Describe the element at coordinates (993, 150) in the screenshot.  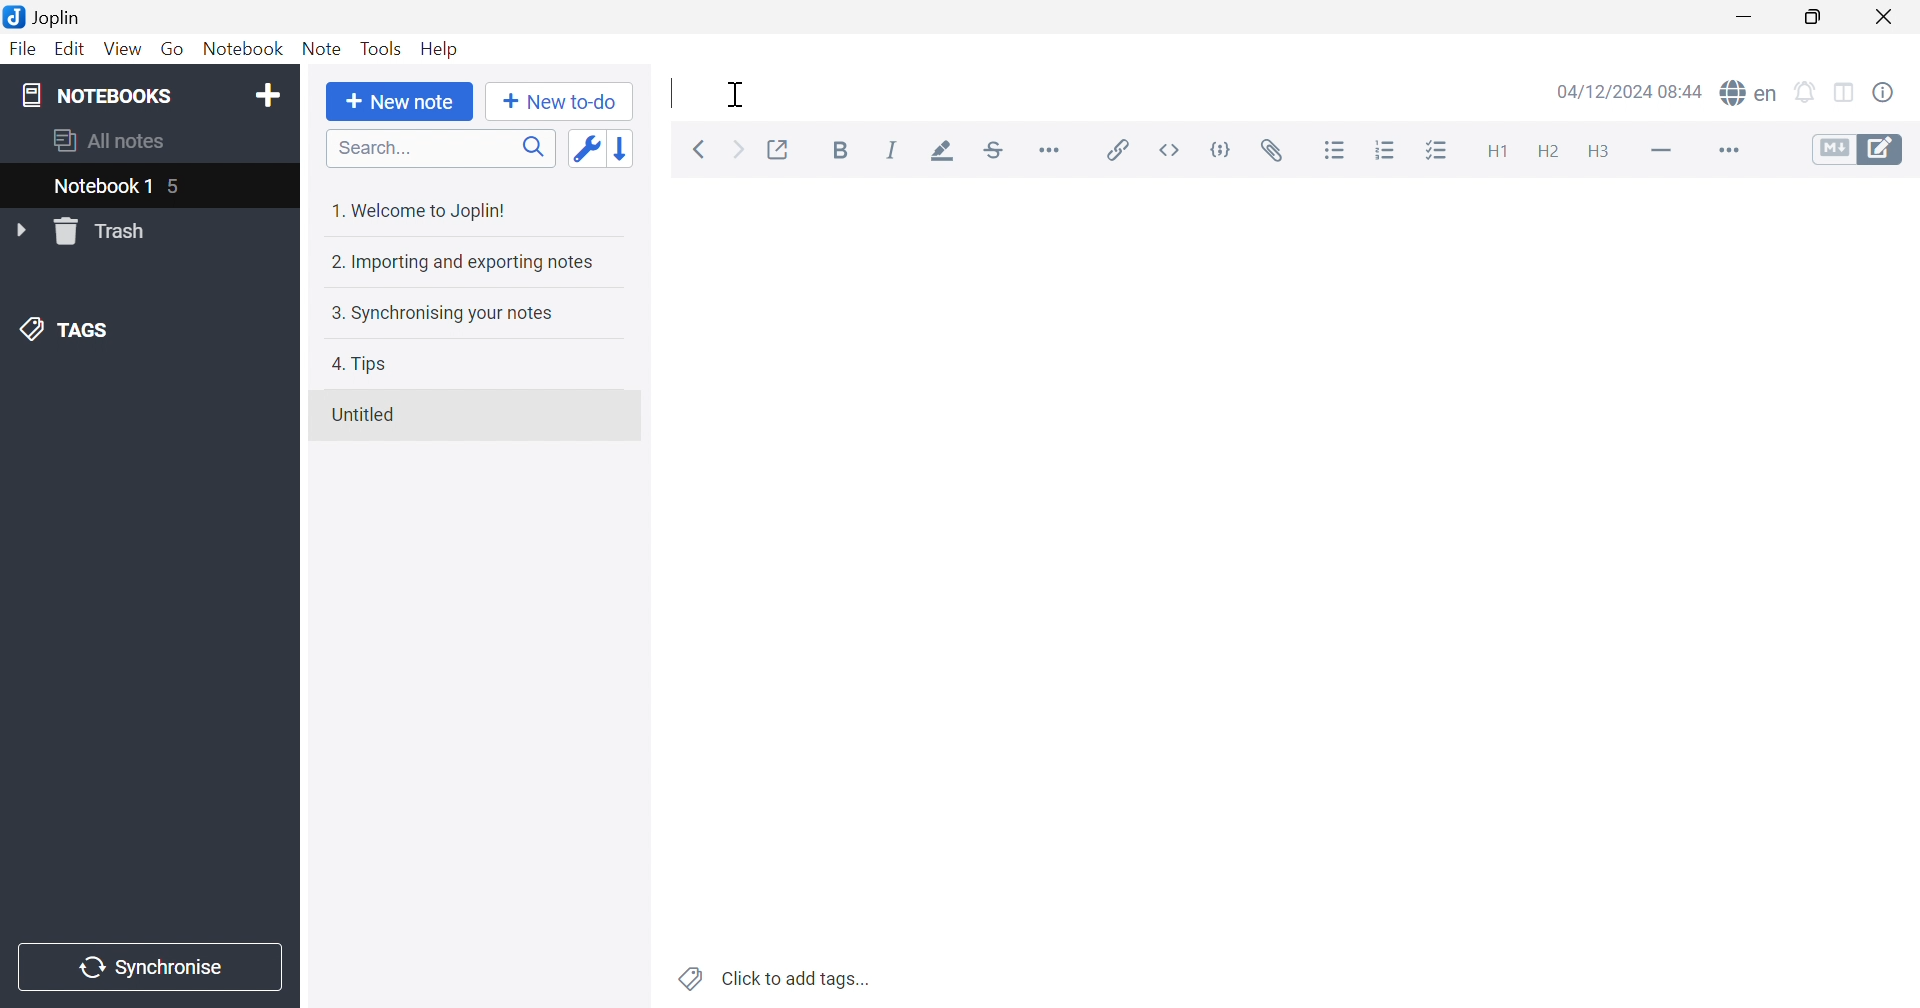
I see `Strikethrough` at that location.